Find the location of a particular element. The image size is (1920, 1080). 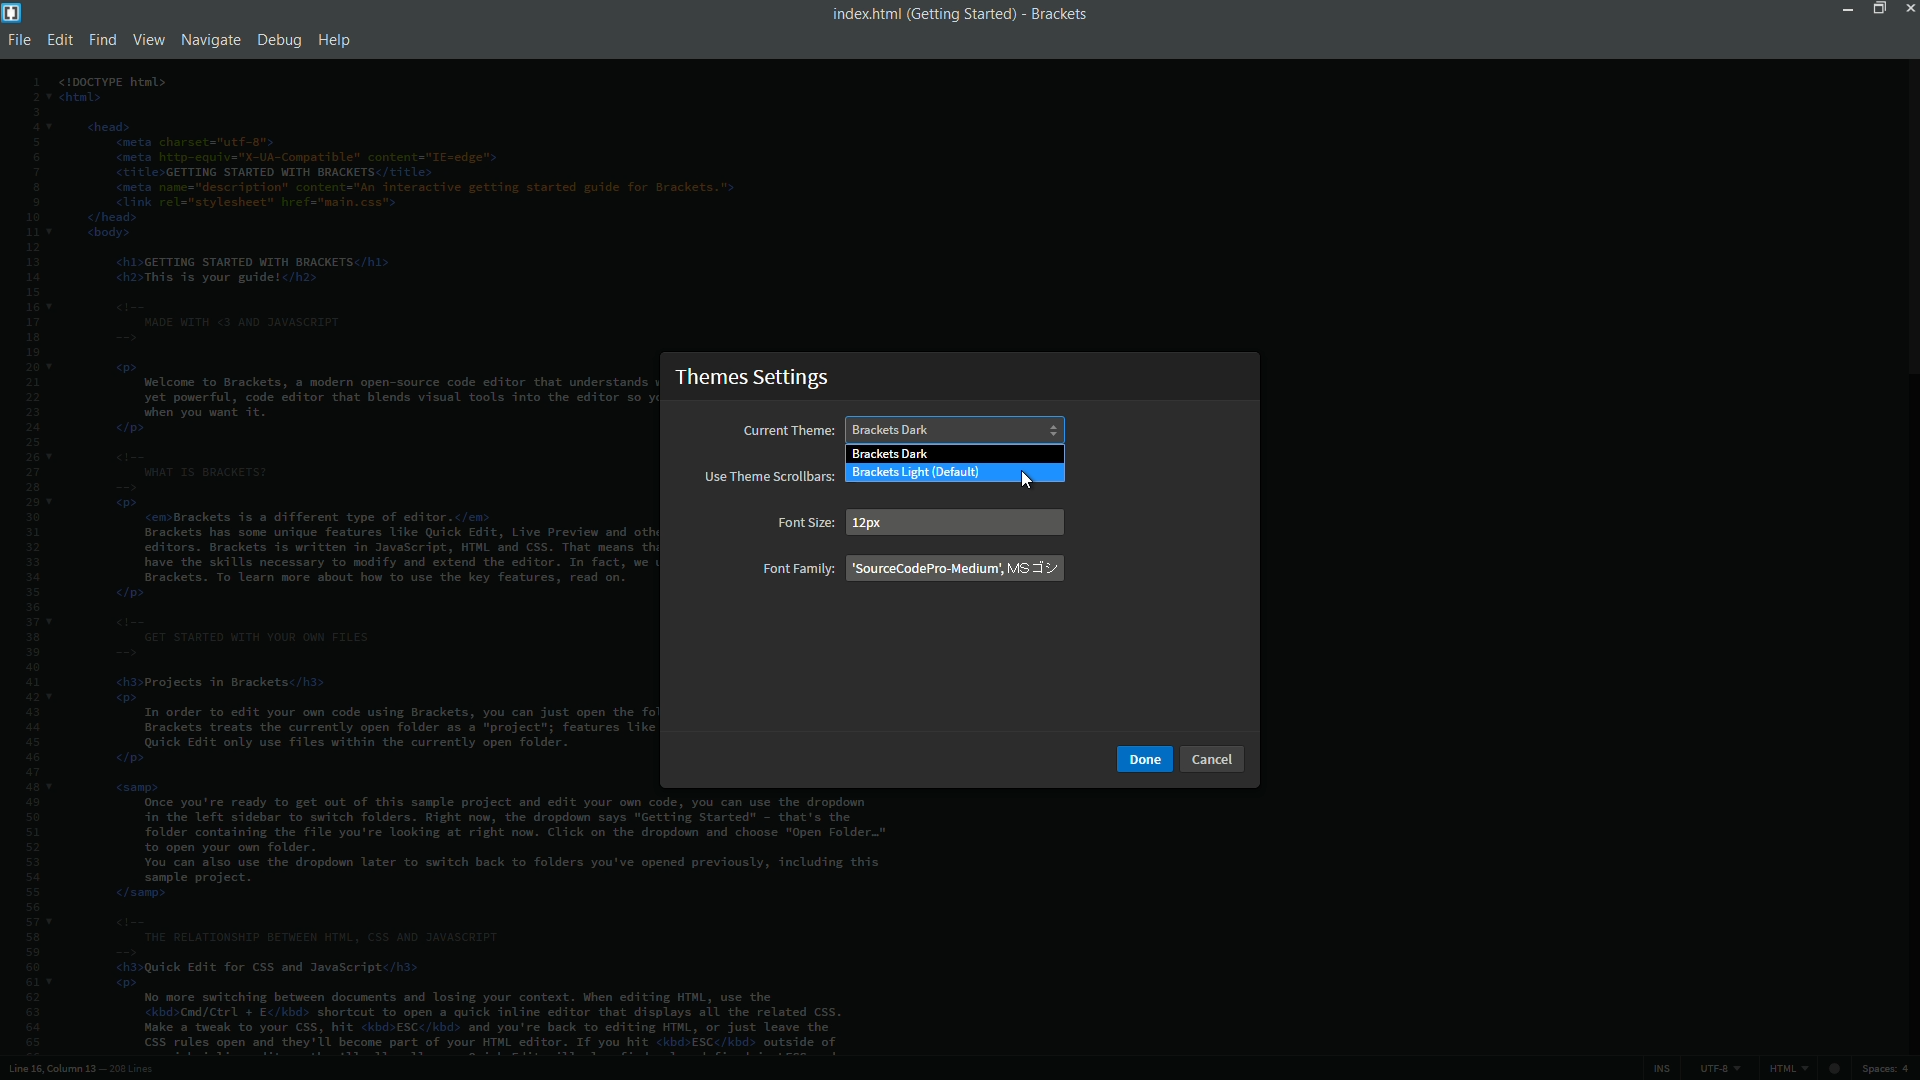

getting started is located at coordinates (961, 15).